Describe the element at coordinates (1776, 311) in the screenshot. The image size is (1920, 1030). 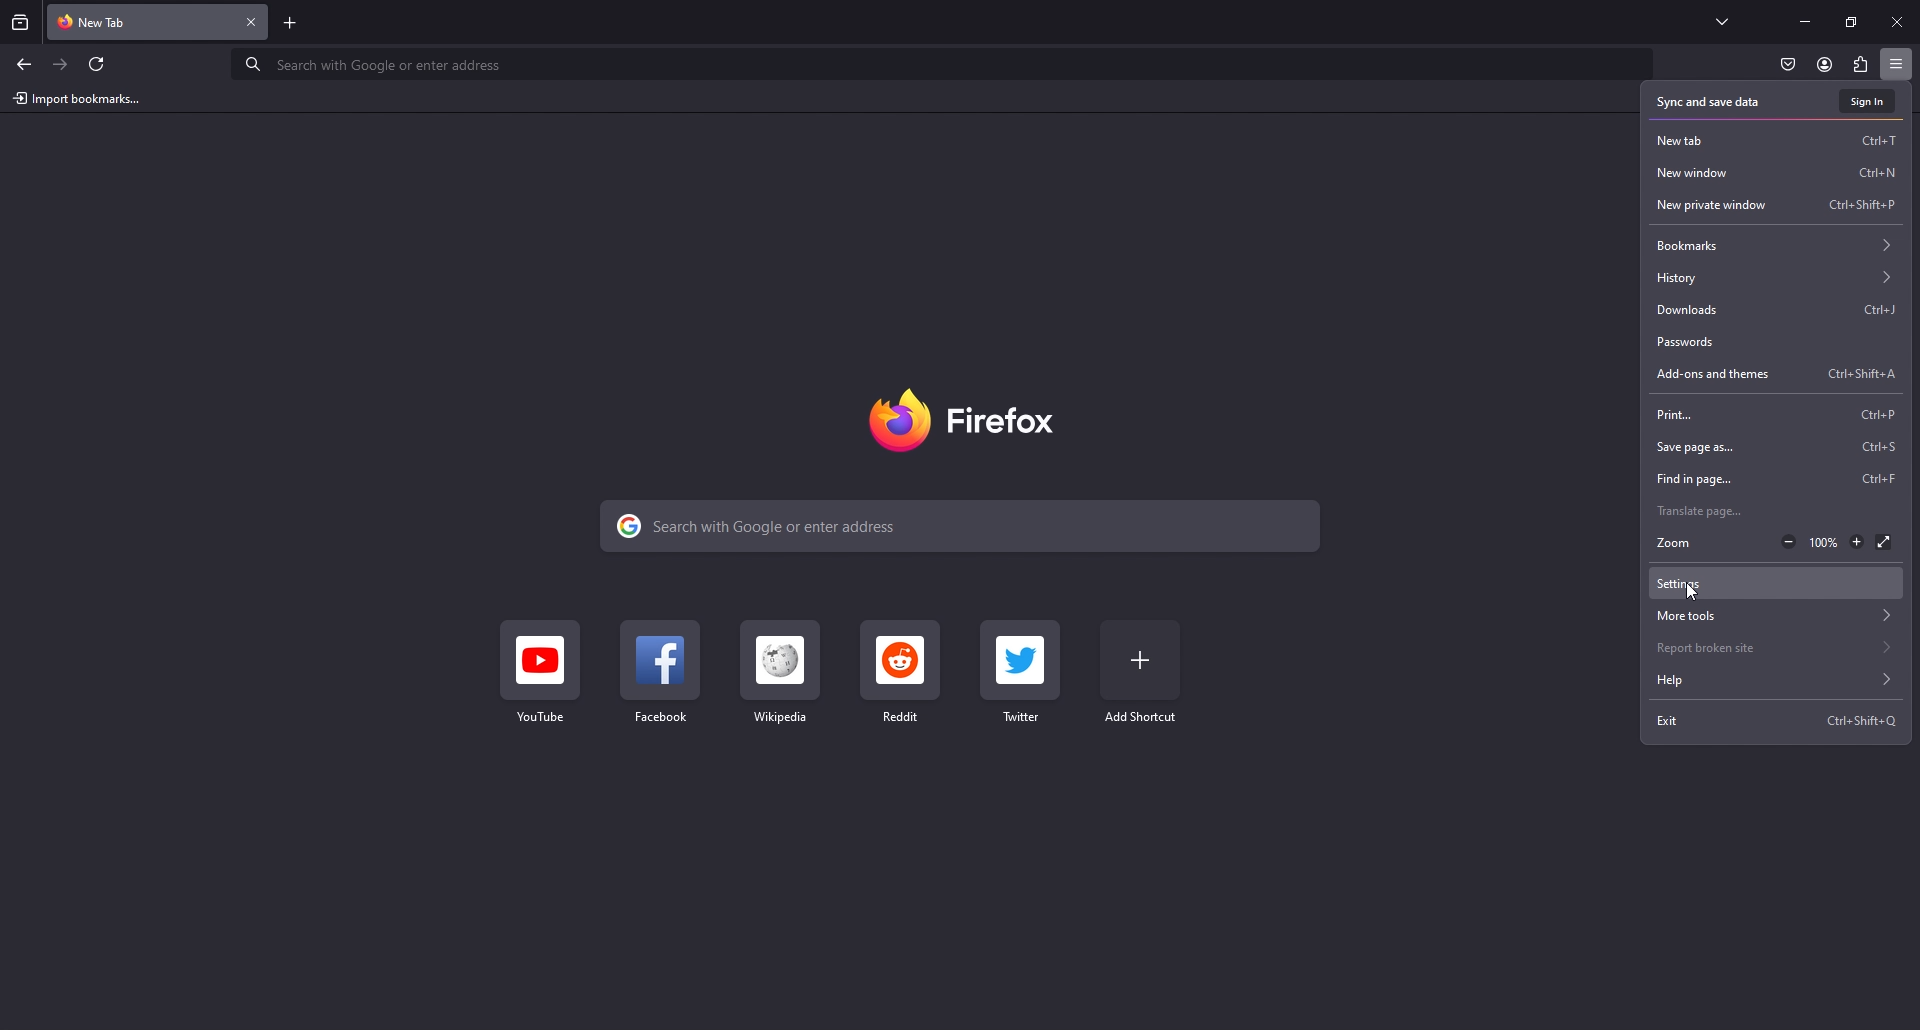
I see `downloads` at that location.